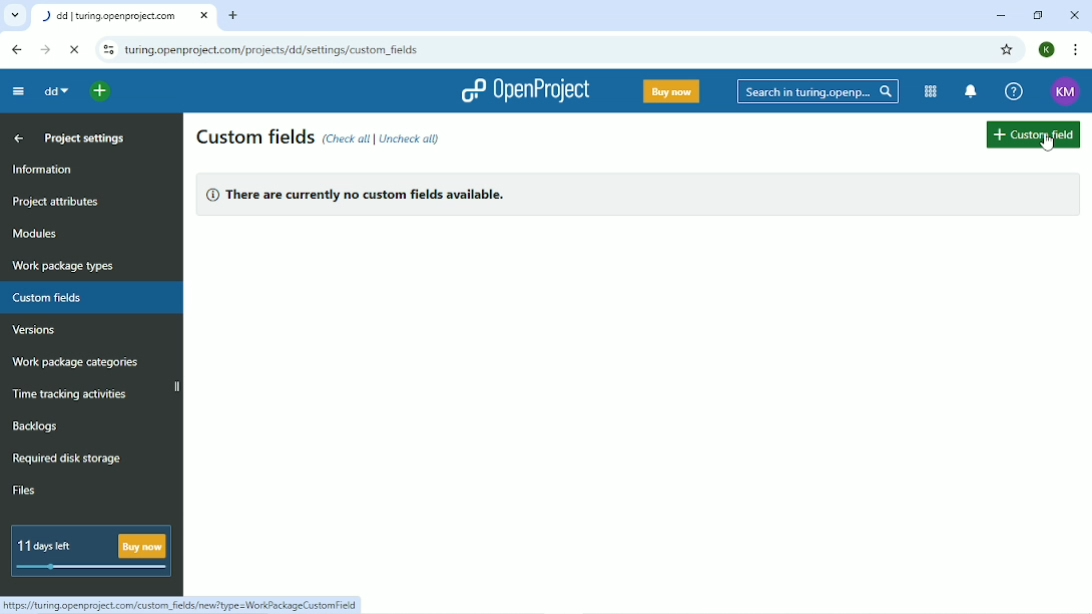  Describe the element at coordinates (276, 51) in the screenshot. I see `turing.openproject.com/projects/dd/settings/custom_fields` at that location.